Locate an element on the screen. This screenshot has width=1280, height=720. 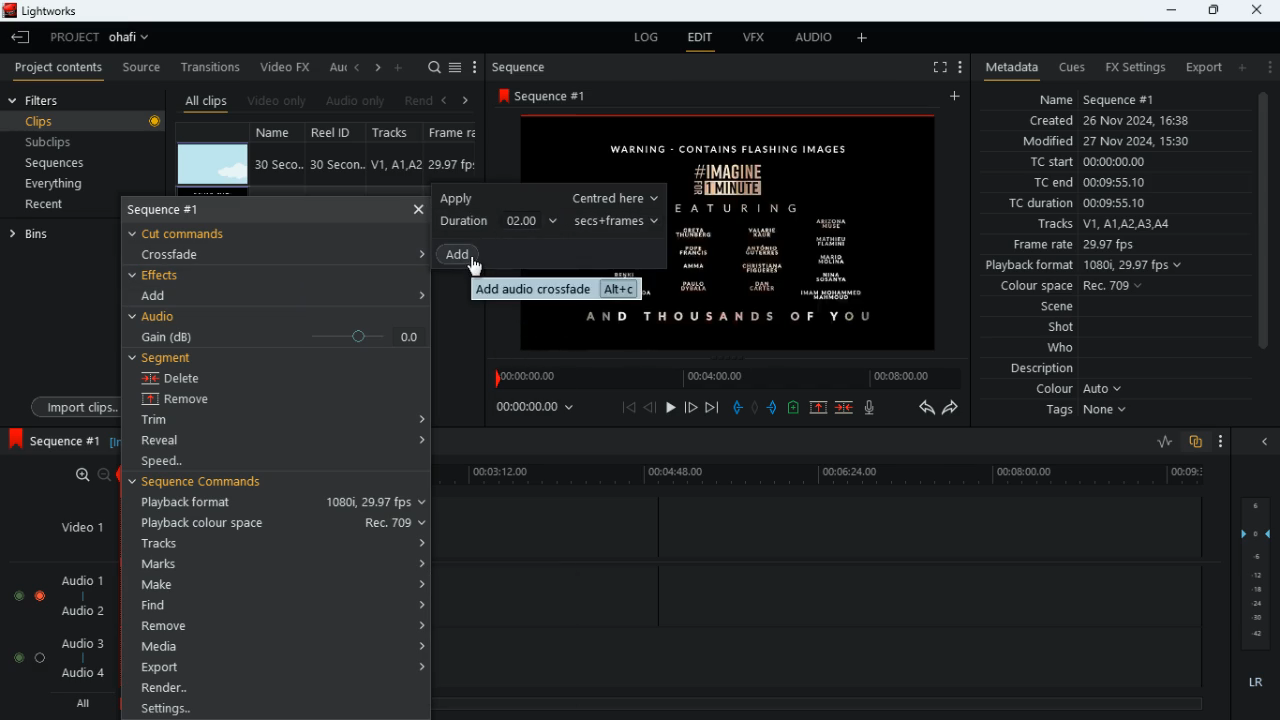
log is located at coordinates (642, 38).